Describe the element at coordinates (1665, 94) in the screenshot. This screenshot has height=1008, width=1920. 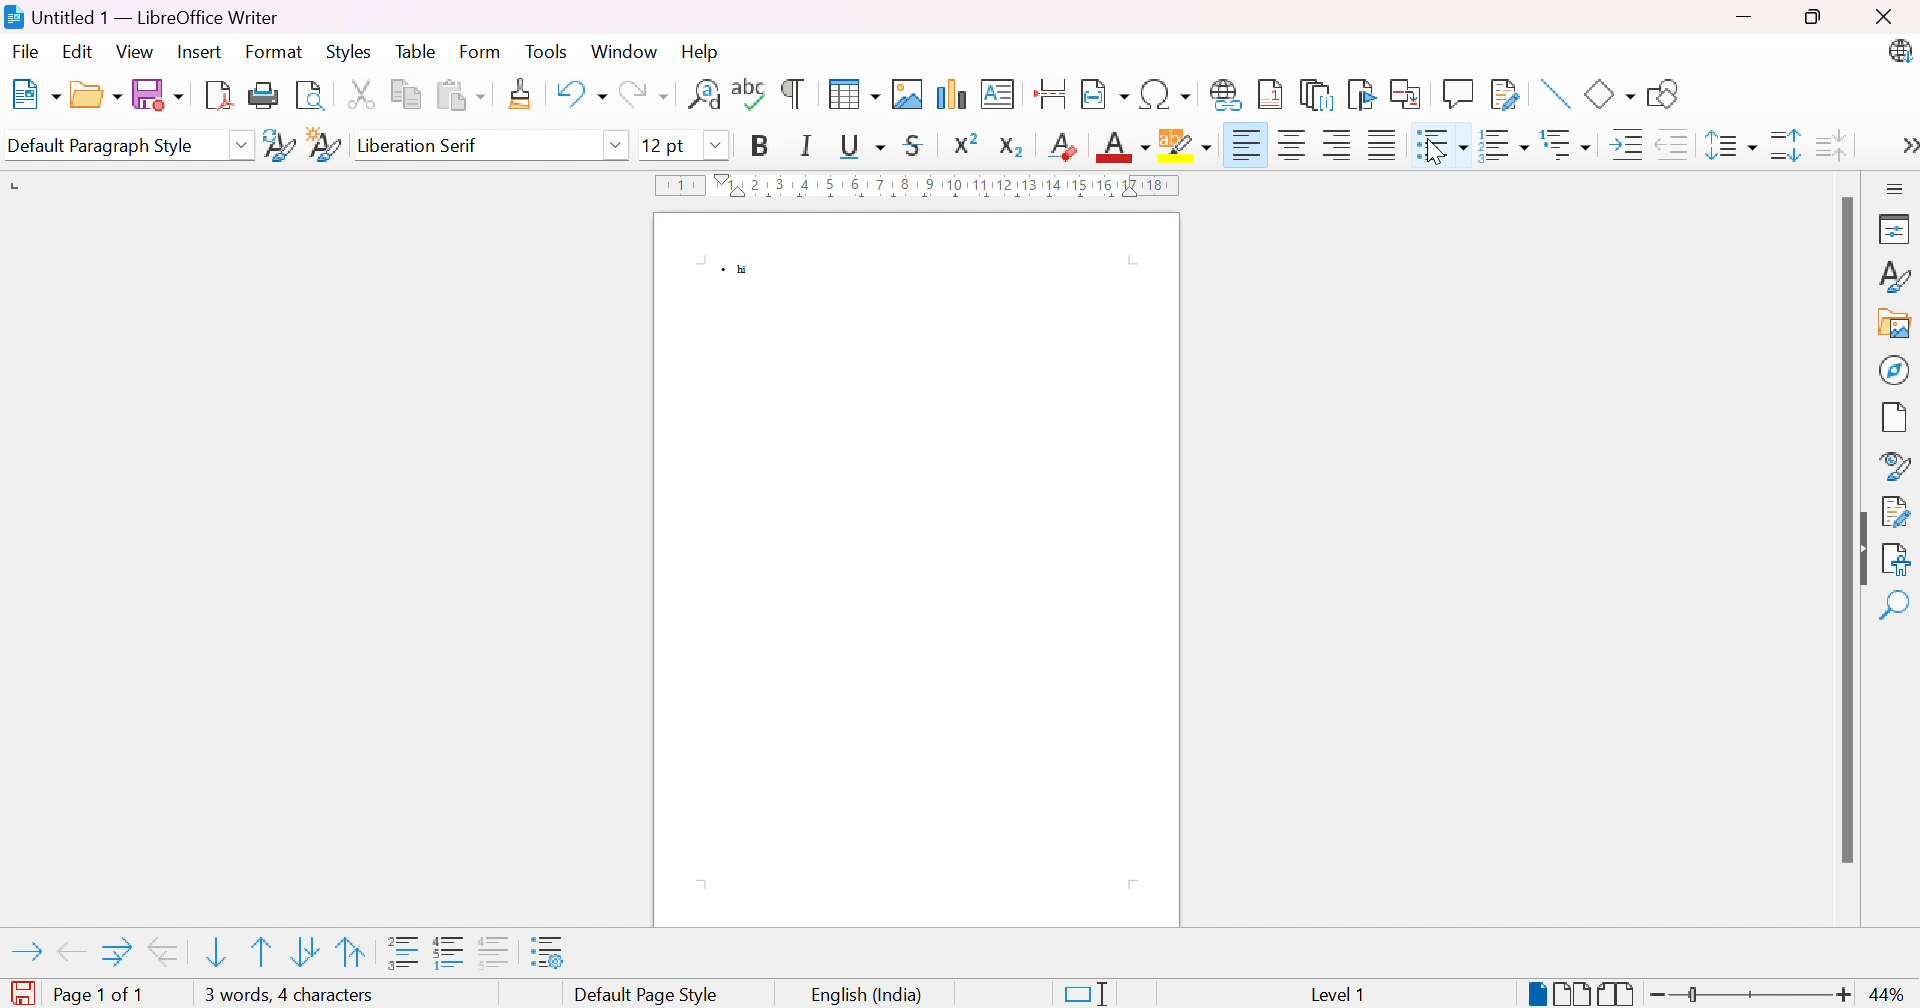
I see `Show draw functions` at that location.